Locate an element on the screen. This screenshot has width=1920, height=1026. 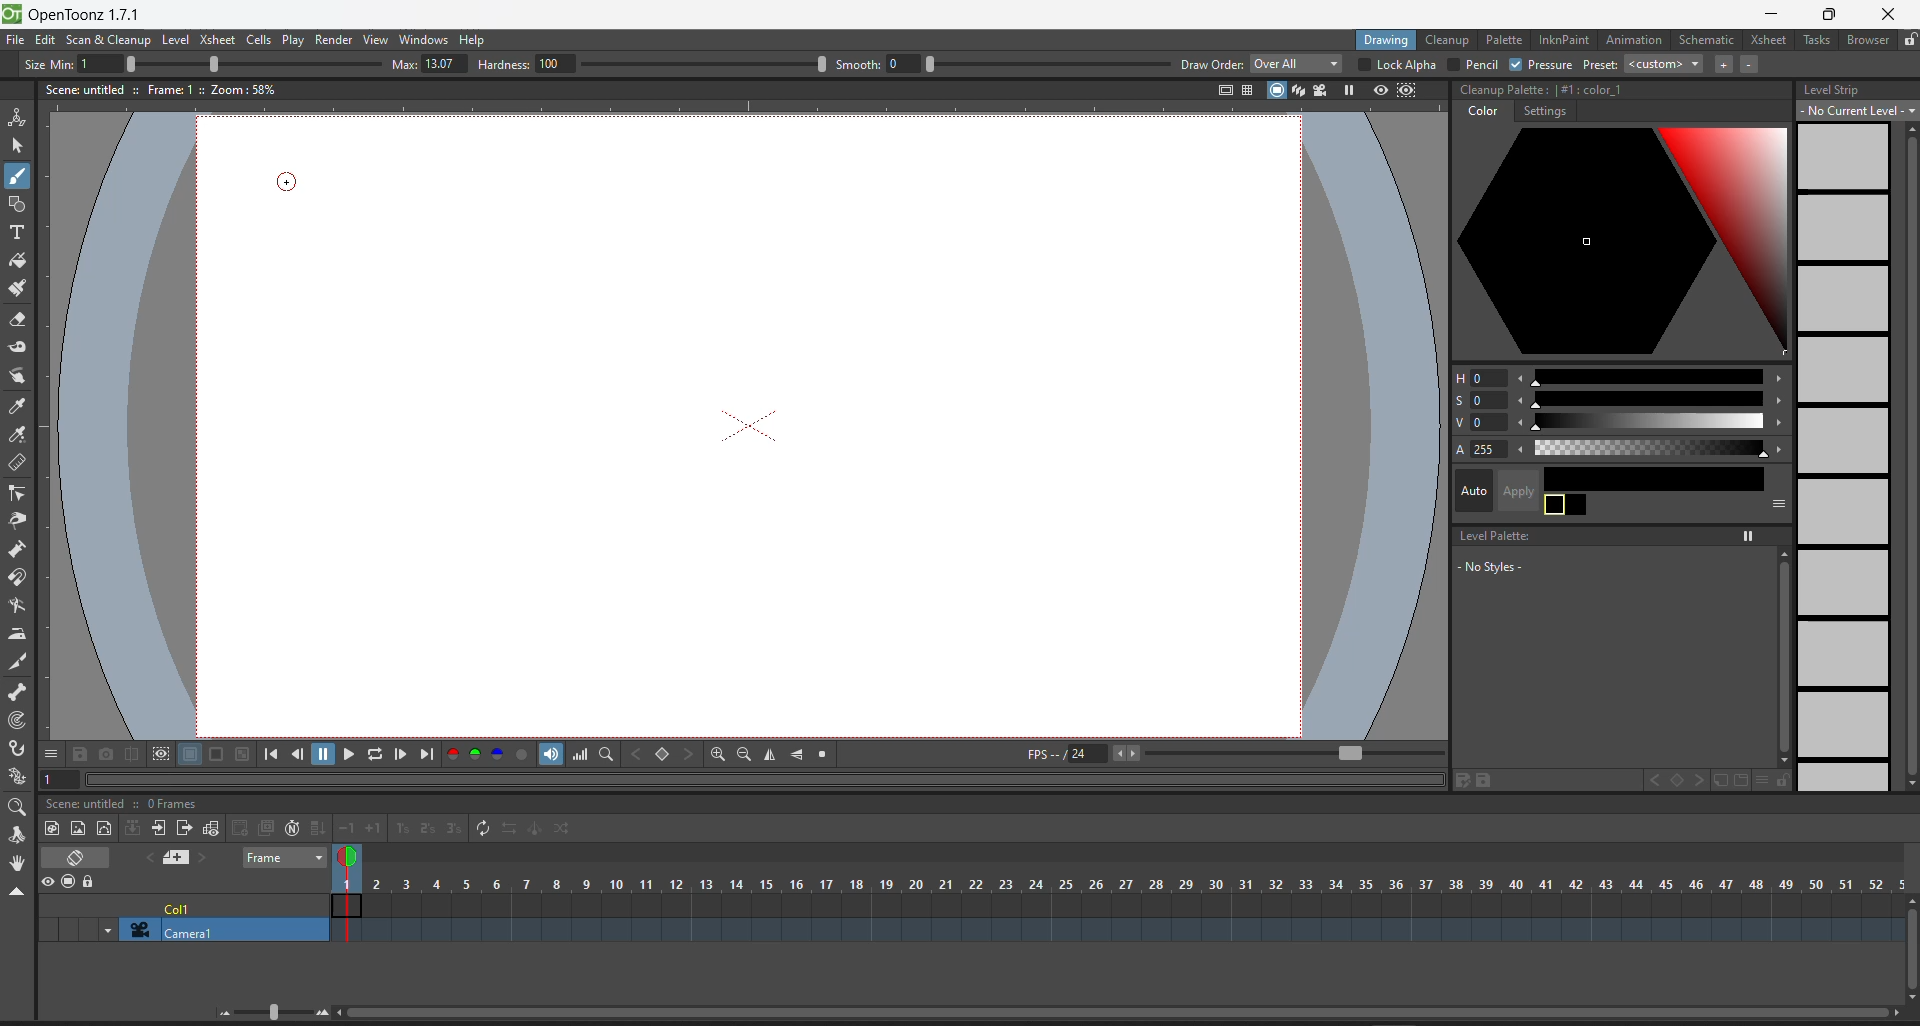
increase step is located at coordinates (372, 829).